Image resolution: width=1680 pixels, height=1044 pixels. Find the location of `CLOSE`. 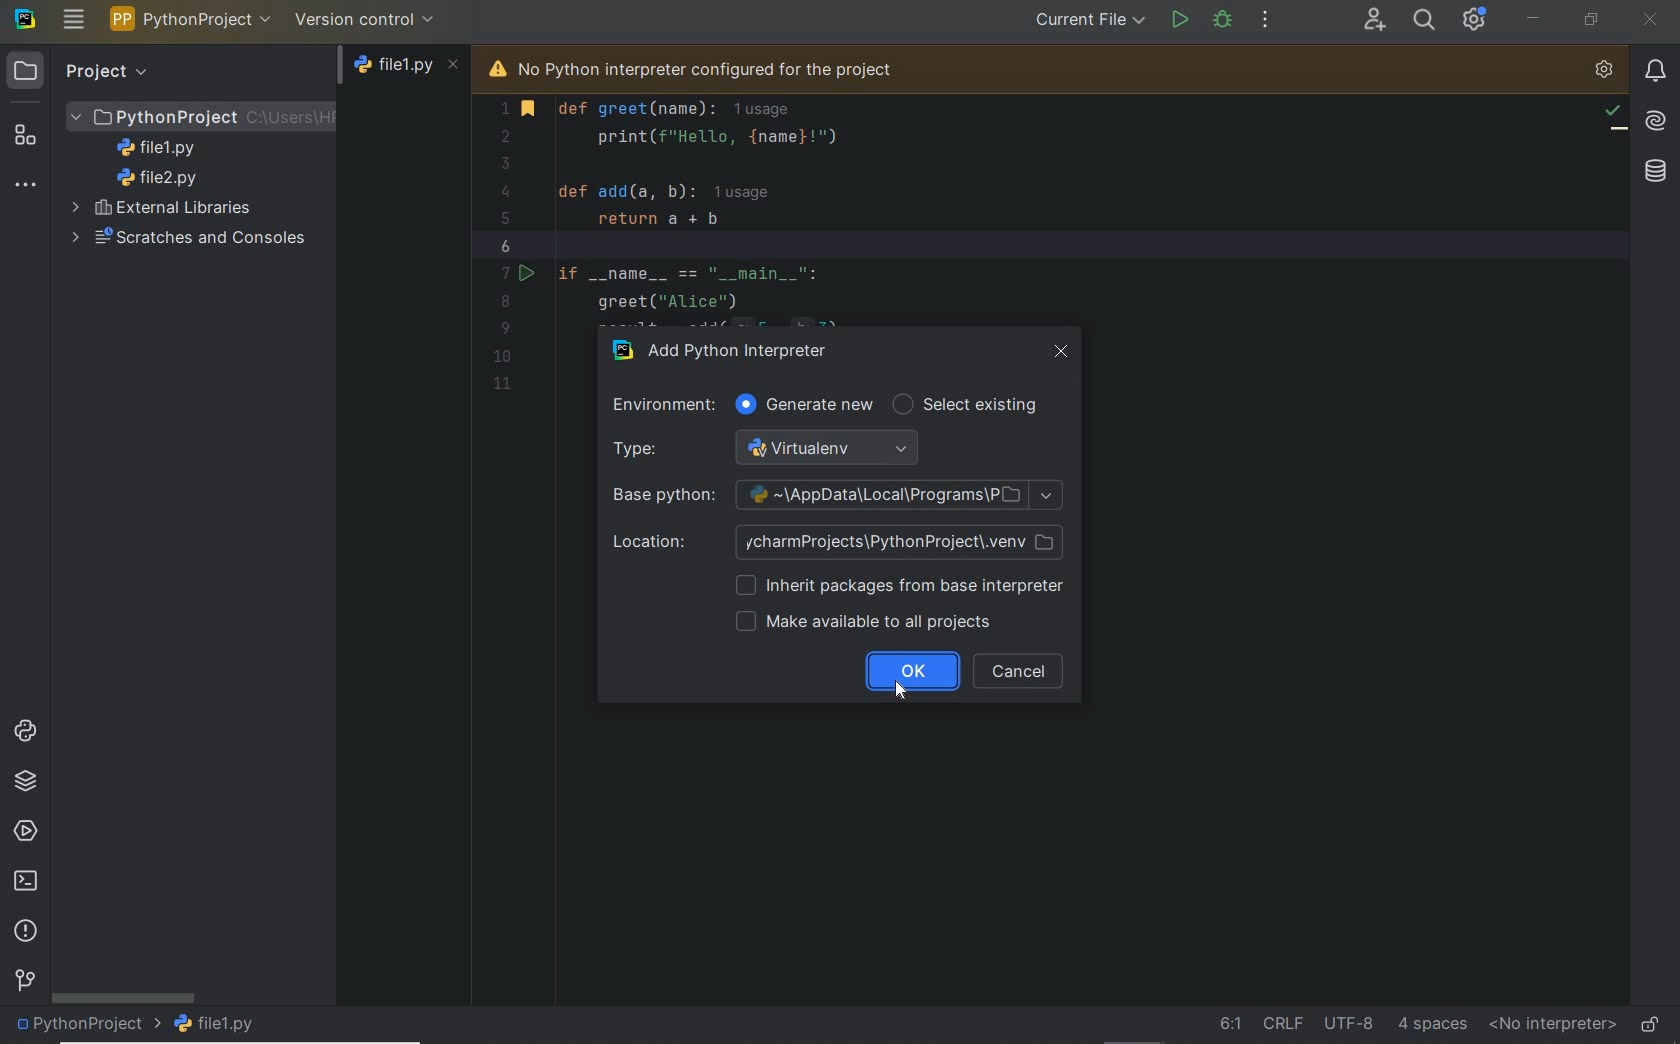

CLOSE is located at coordinates (1651, 22).